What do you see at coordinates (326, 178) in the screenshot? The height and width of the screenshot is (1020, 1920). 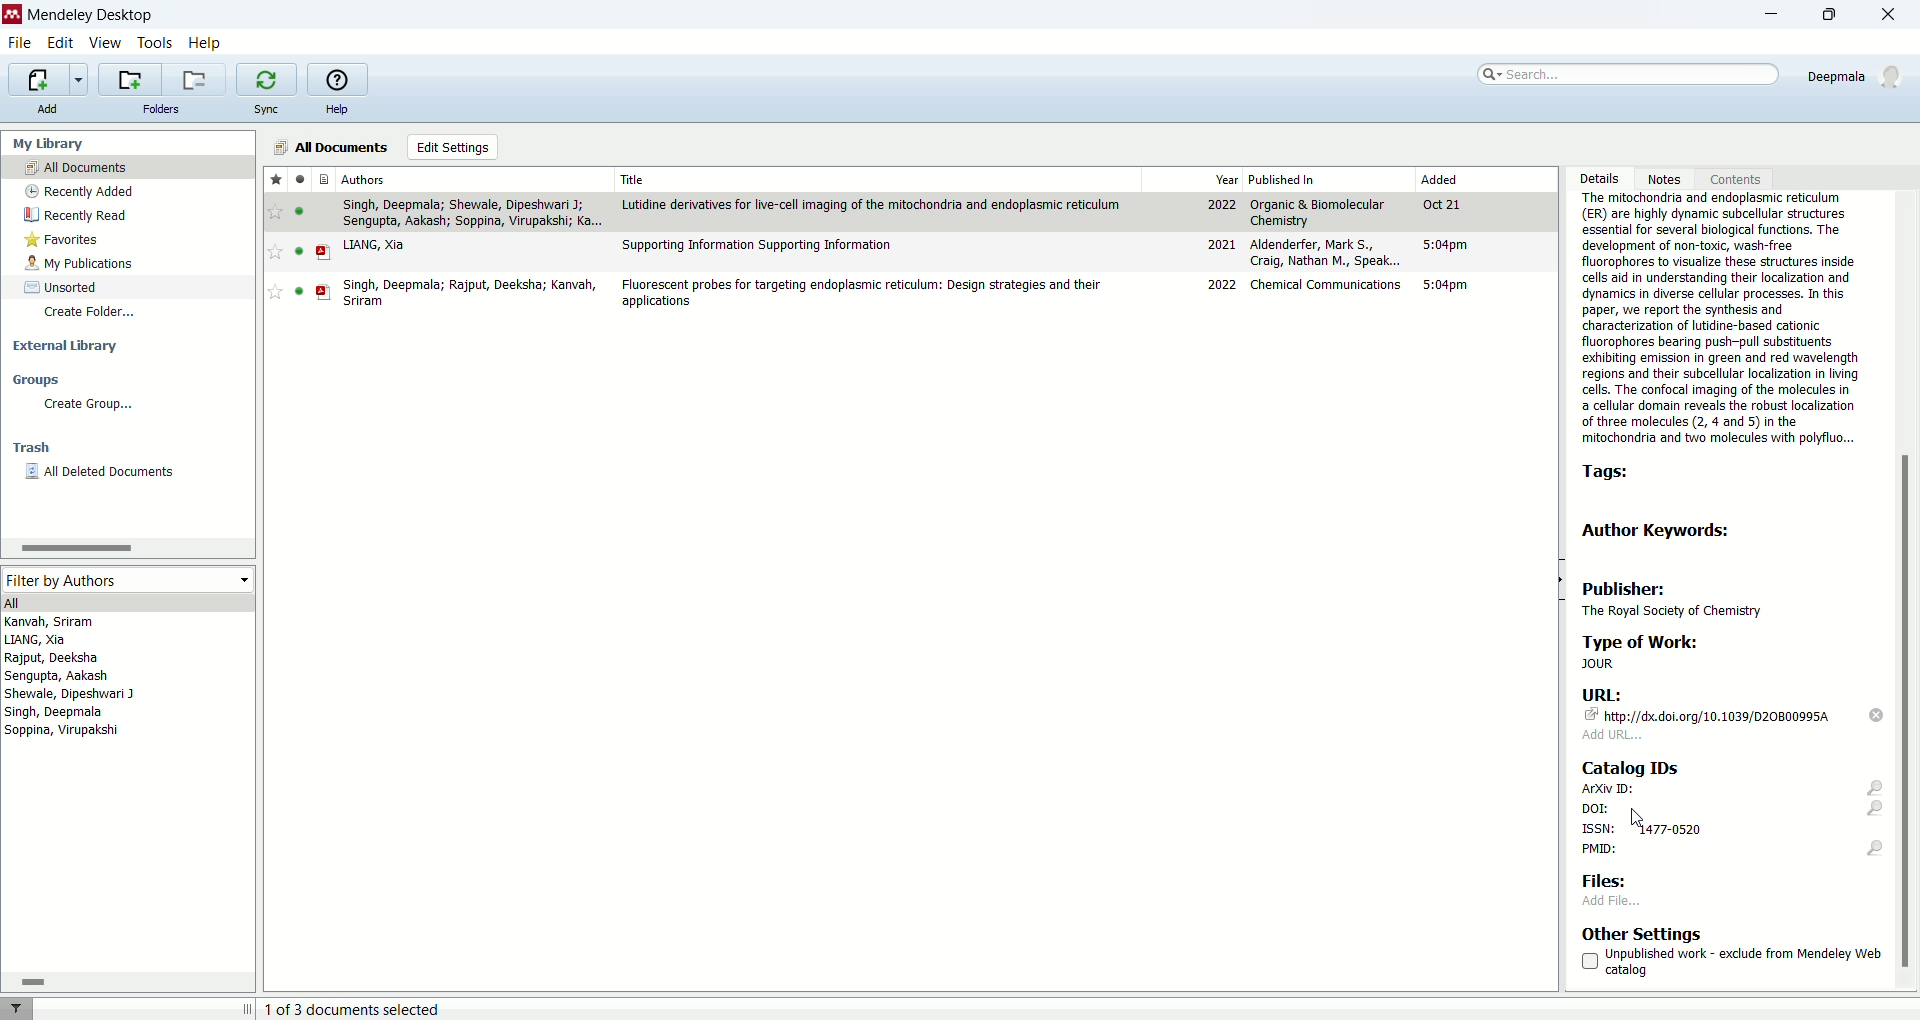 I see `document type` at bounding box center [326, 178].